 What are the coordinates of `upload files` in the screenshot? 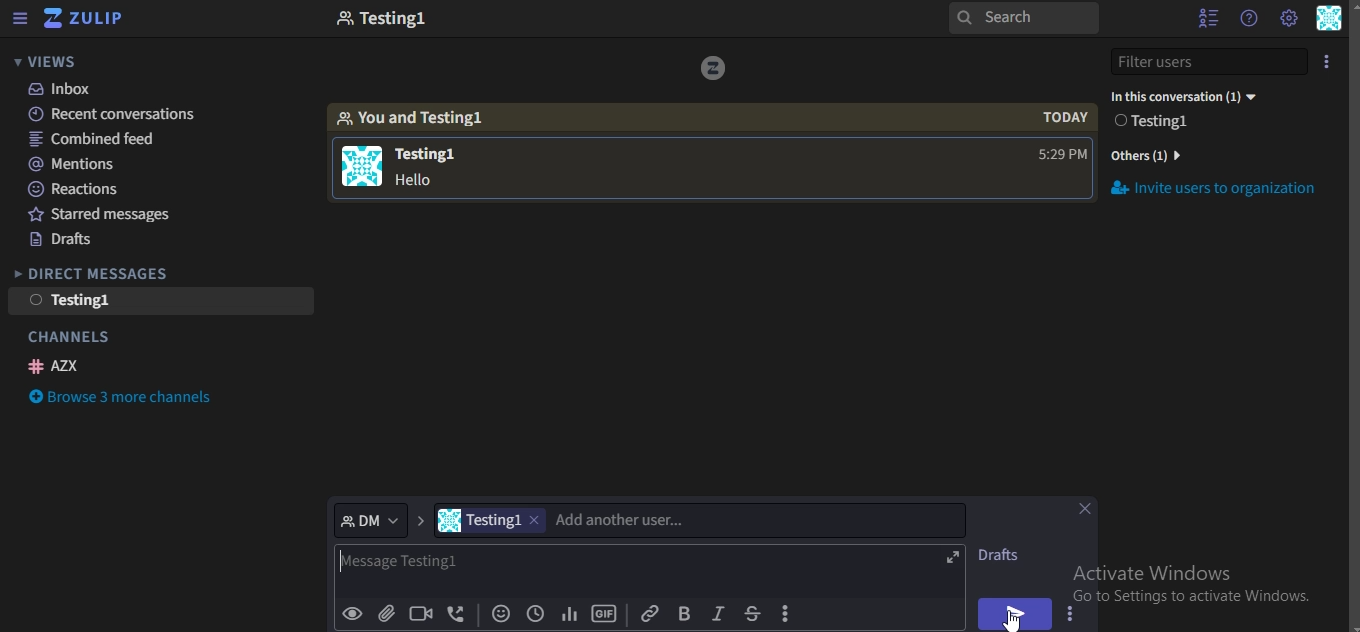 It's located at (388, 615).